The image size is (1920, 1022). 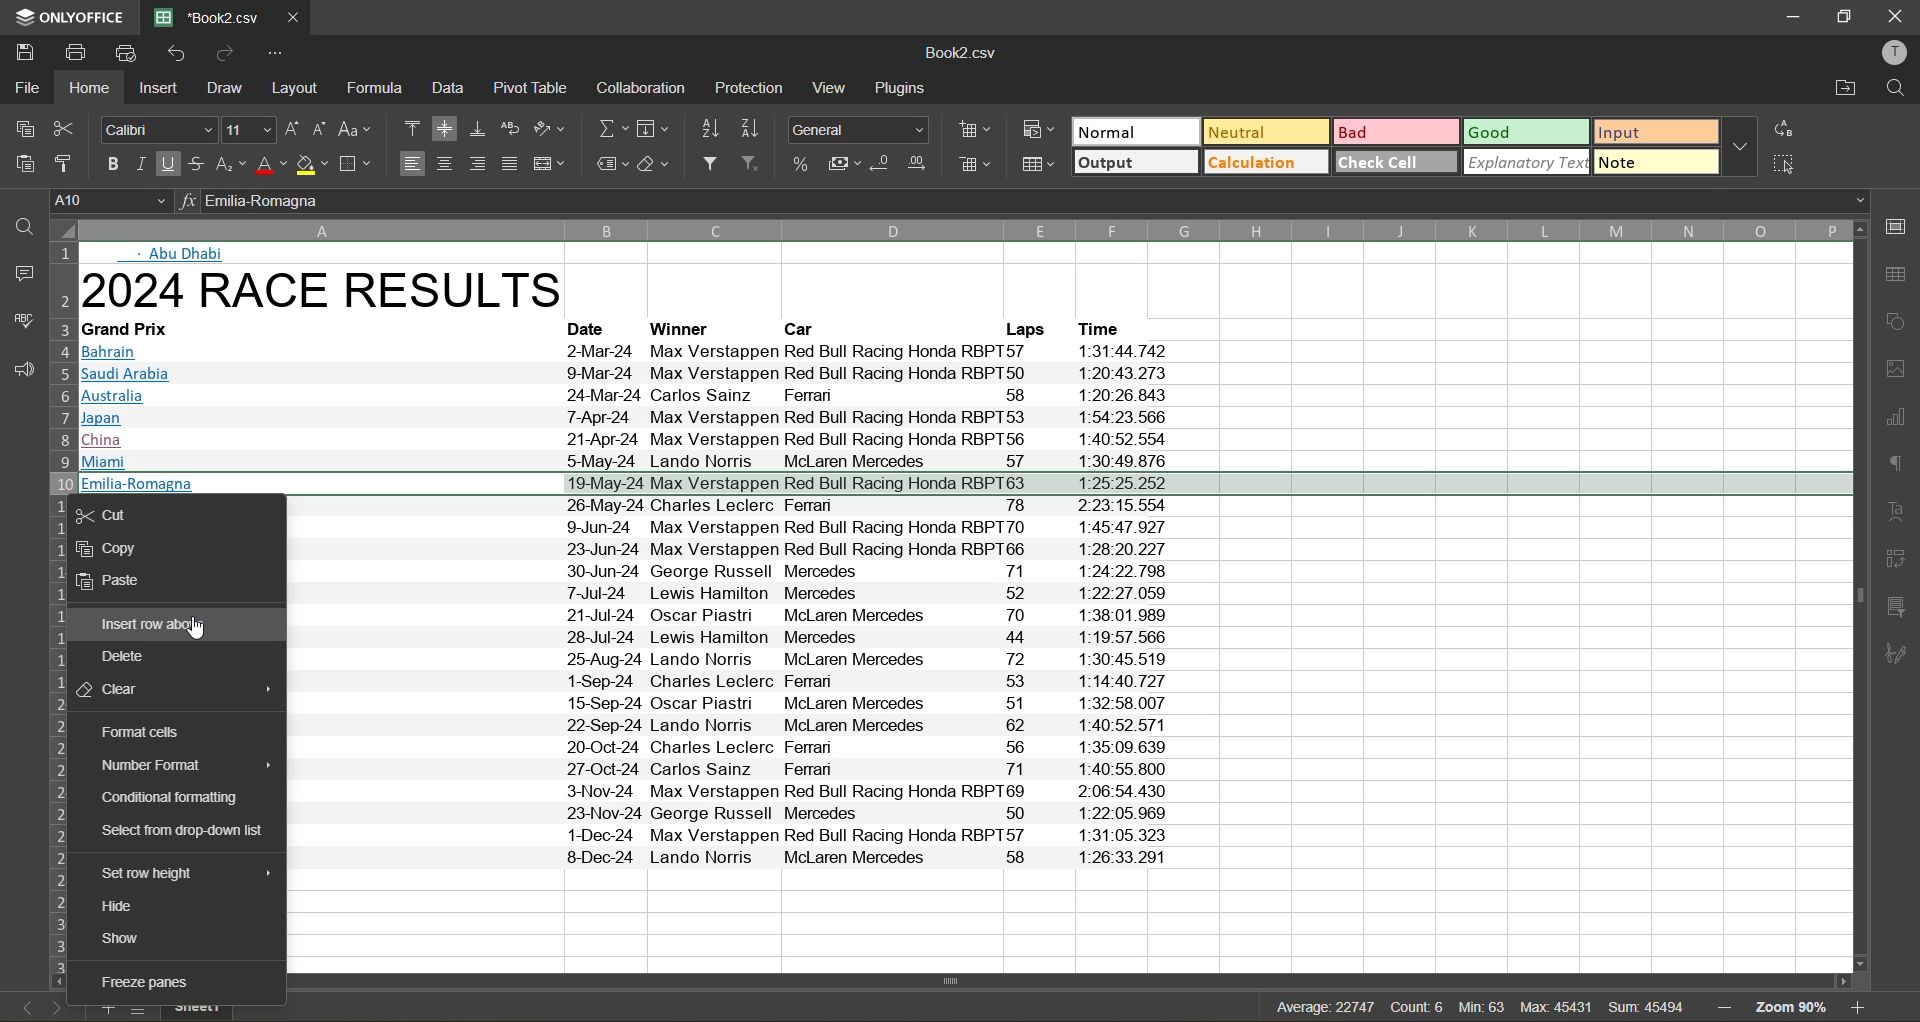 I want to click on columns, so click(x=966, y=229).